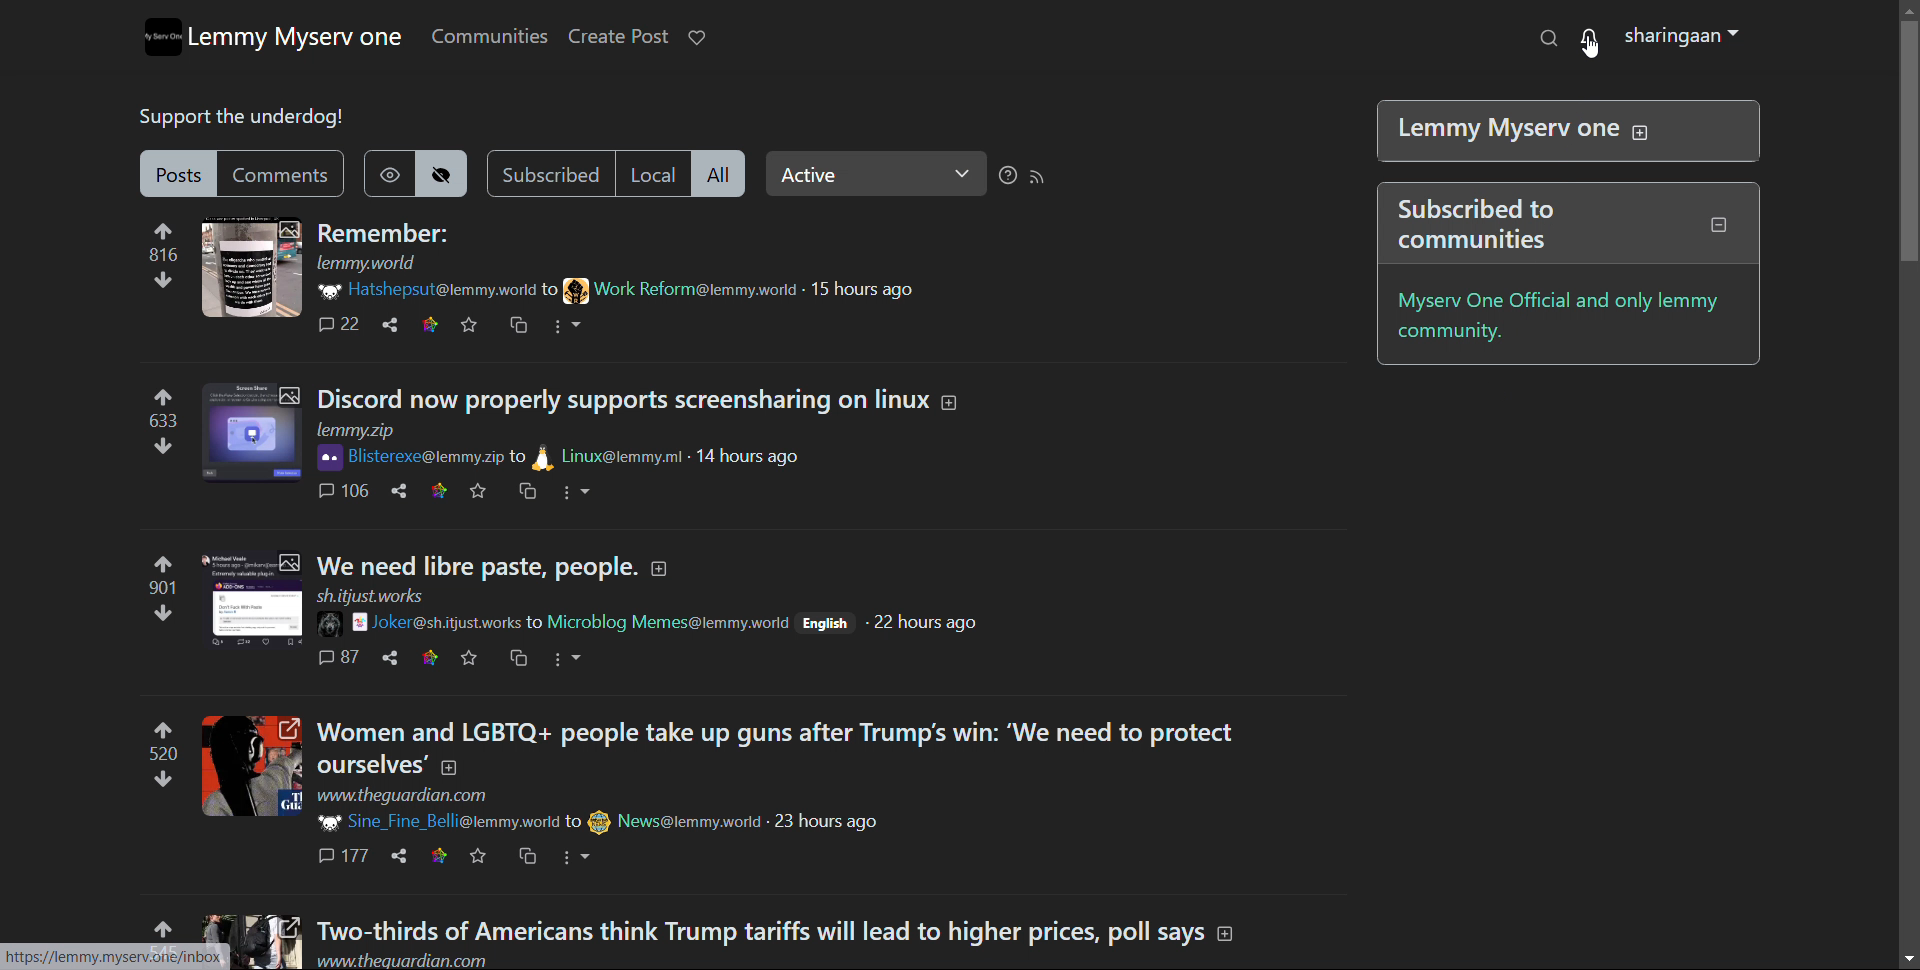  I want to click on save, so click(468, 659).